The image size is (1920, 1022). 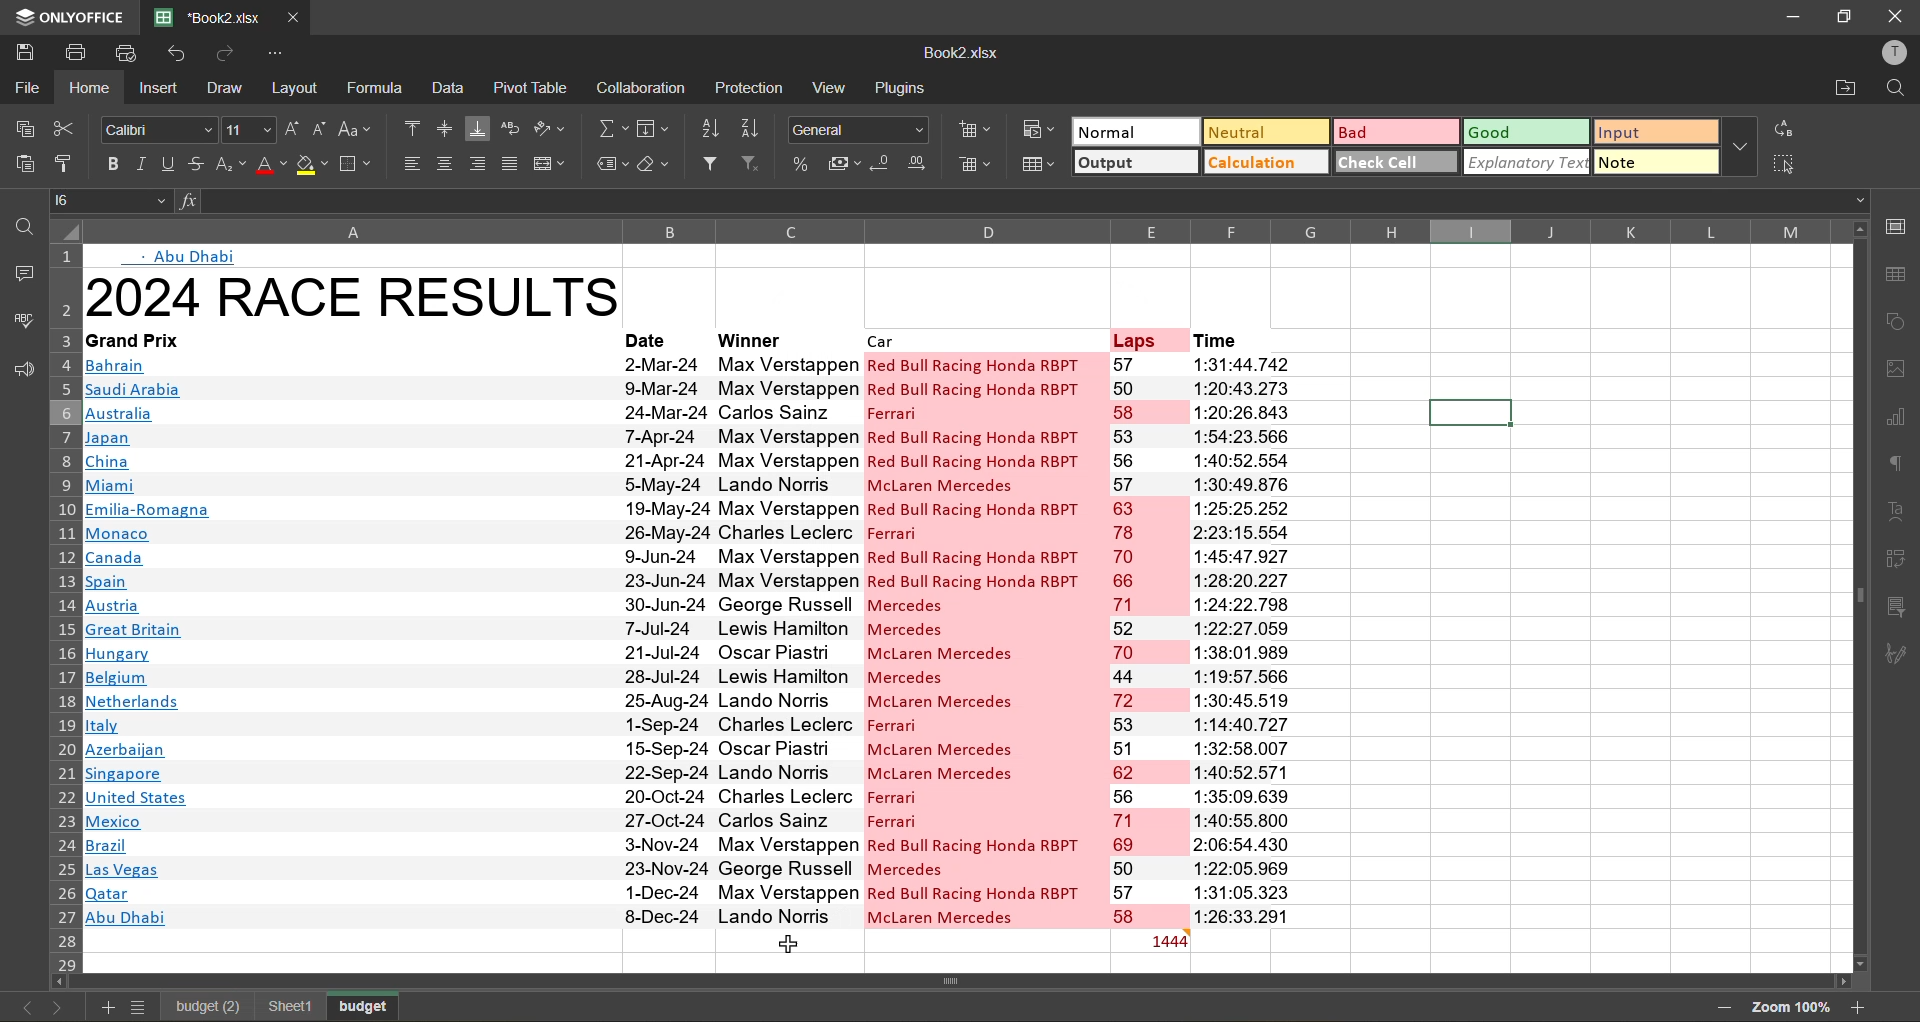 I want to click on pivot table, so click(x=533, y=86).